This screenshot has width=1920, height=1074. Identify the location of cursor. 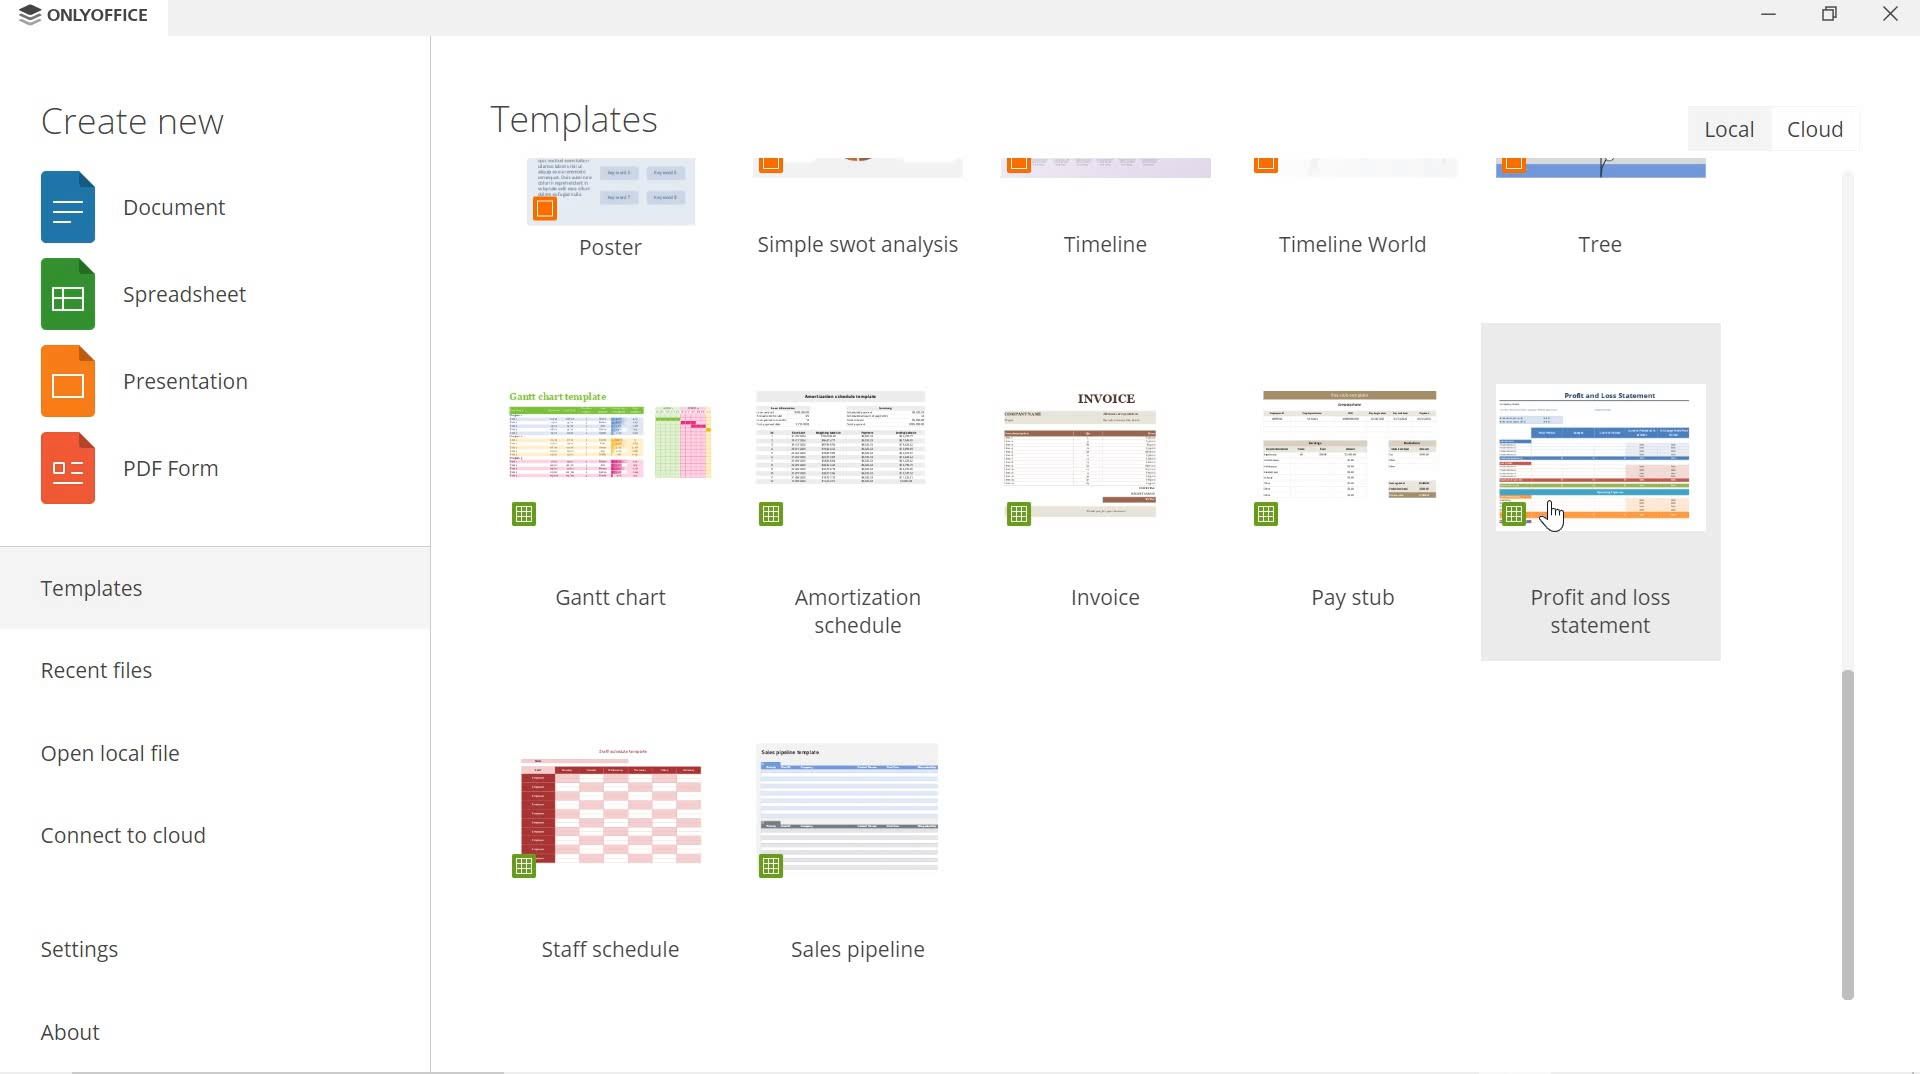
(1558, 516).